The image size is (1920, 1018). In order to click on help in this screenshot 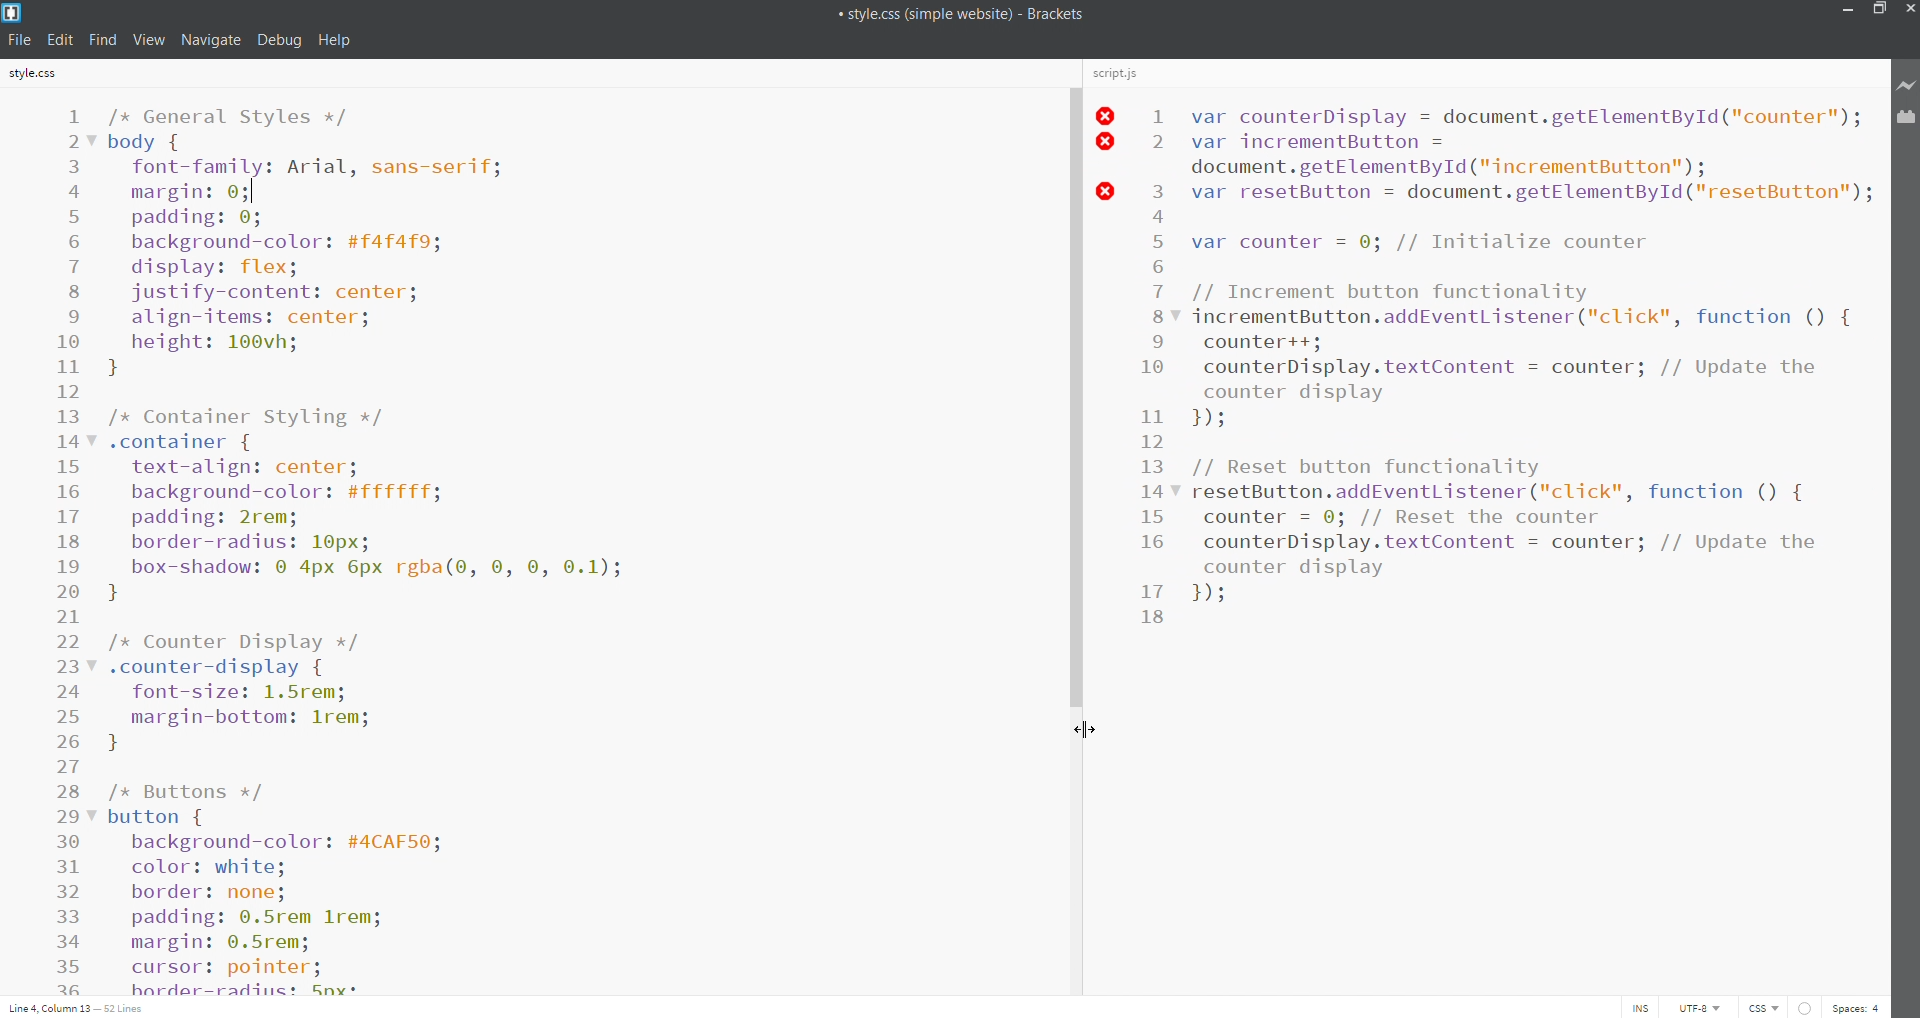, I will do `click(341, 41)`.